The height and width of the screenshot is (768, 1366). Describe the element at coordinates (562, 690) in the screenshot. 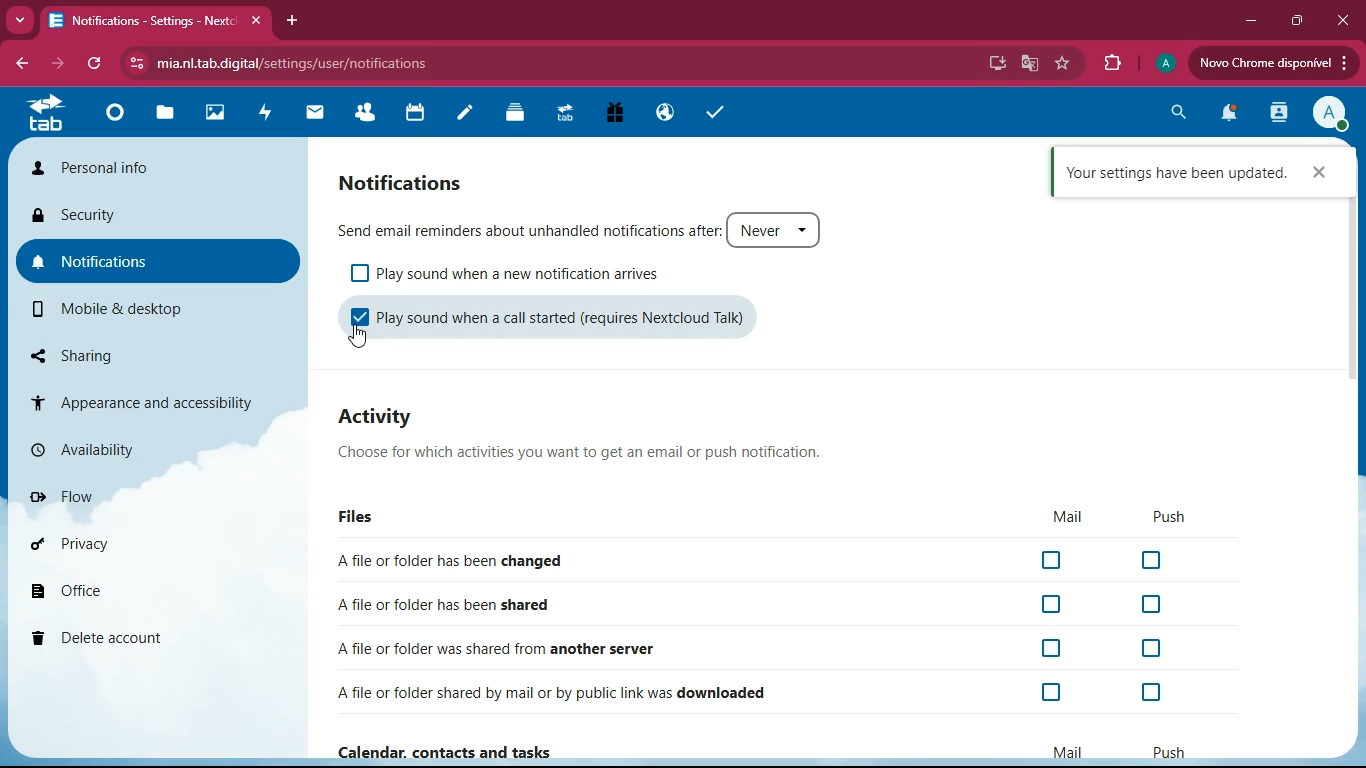

I see `downloaded` at that location.